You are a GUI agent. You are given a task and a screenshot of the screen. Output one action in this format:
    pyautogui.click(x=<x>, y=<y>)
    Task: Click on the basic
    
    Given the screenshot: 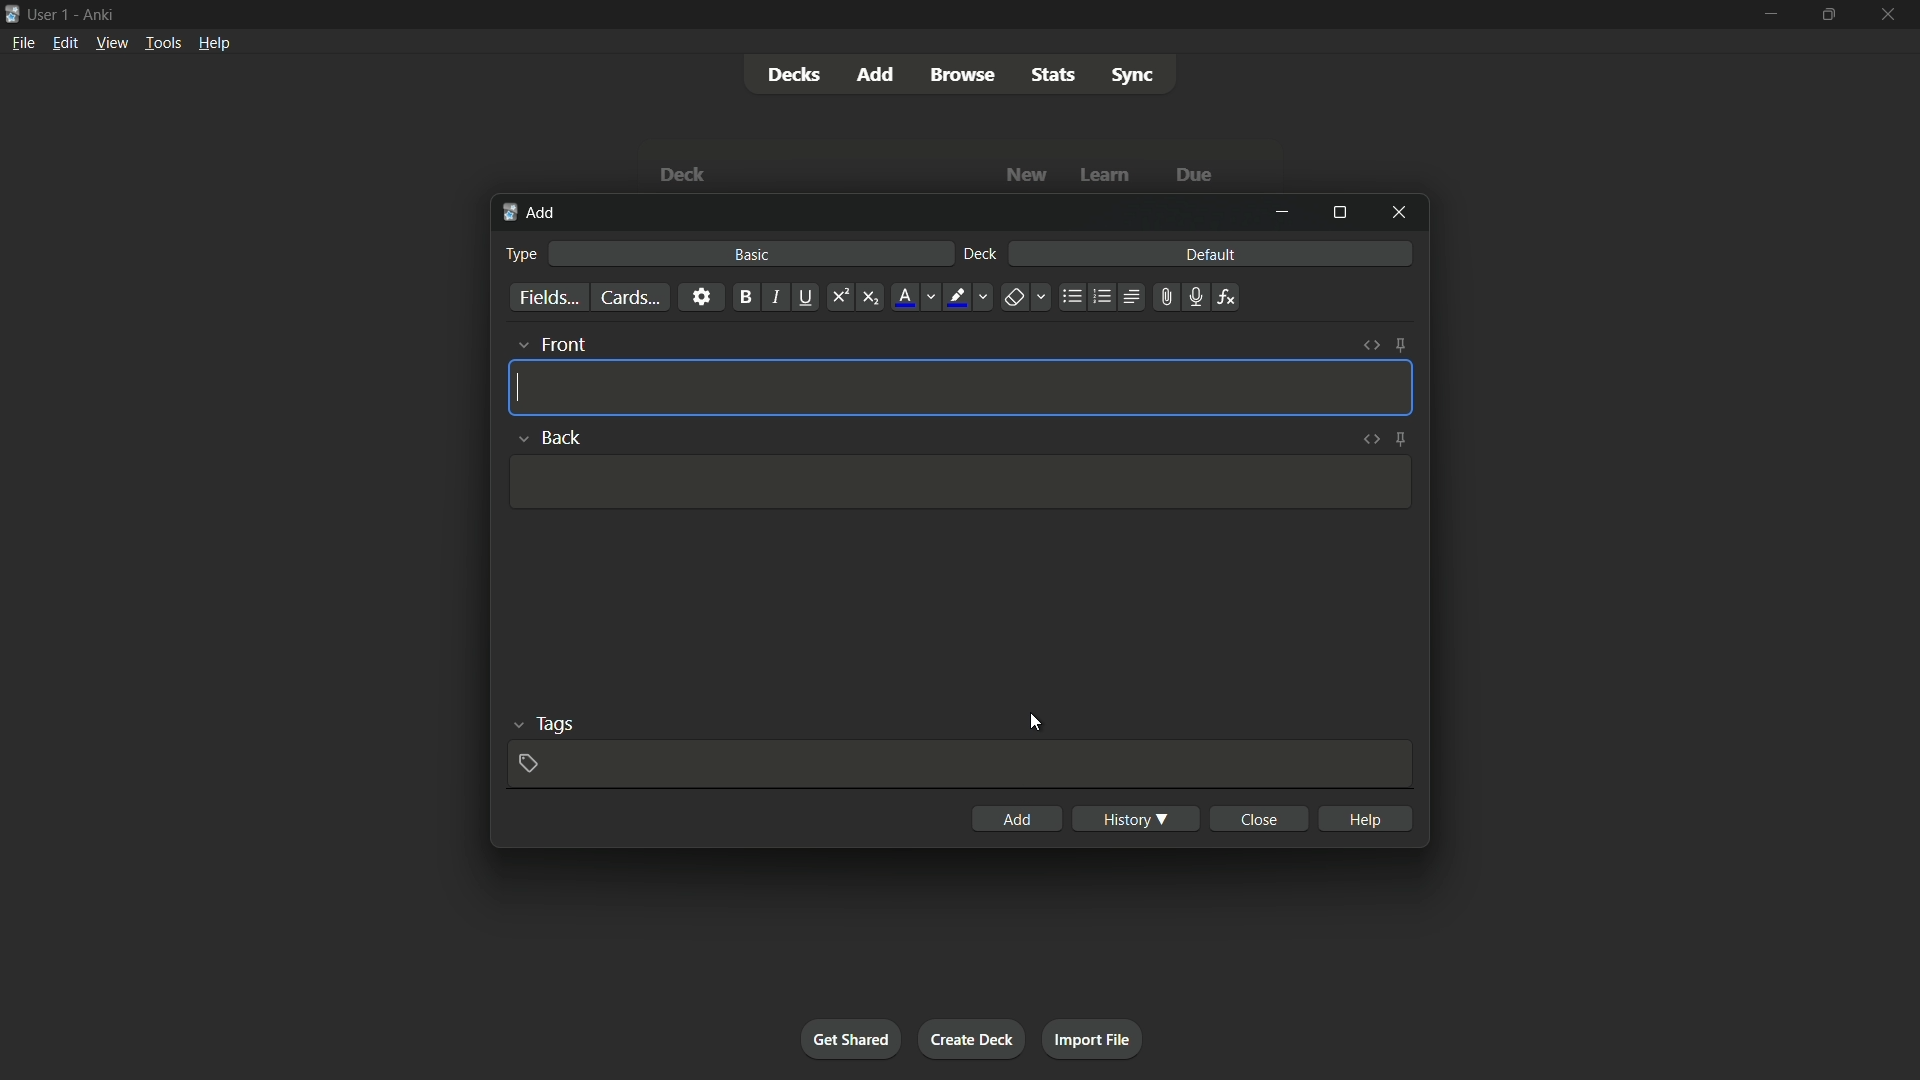 What is the action you would take?
    pyautogui.click(x=749, y=255)
    